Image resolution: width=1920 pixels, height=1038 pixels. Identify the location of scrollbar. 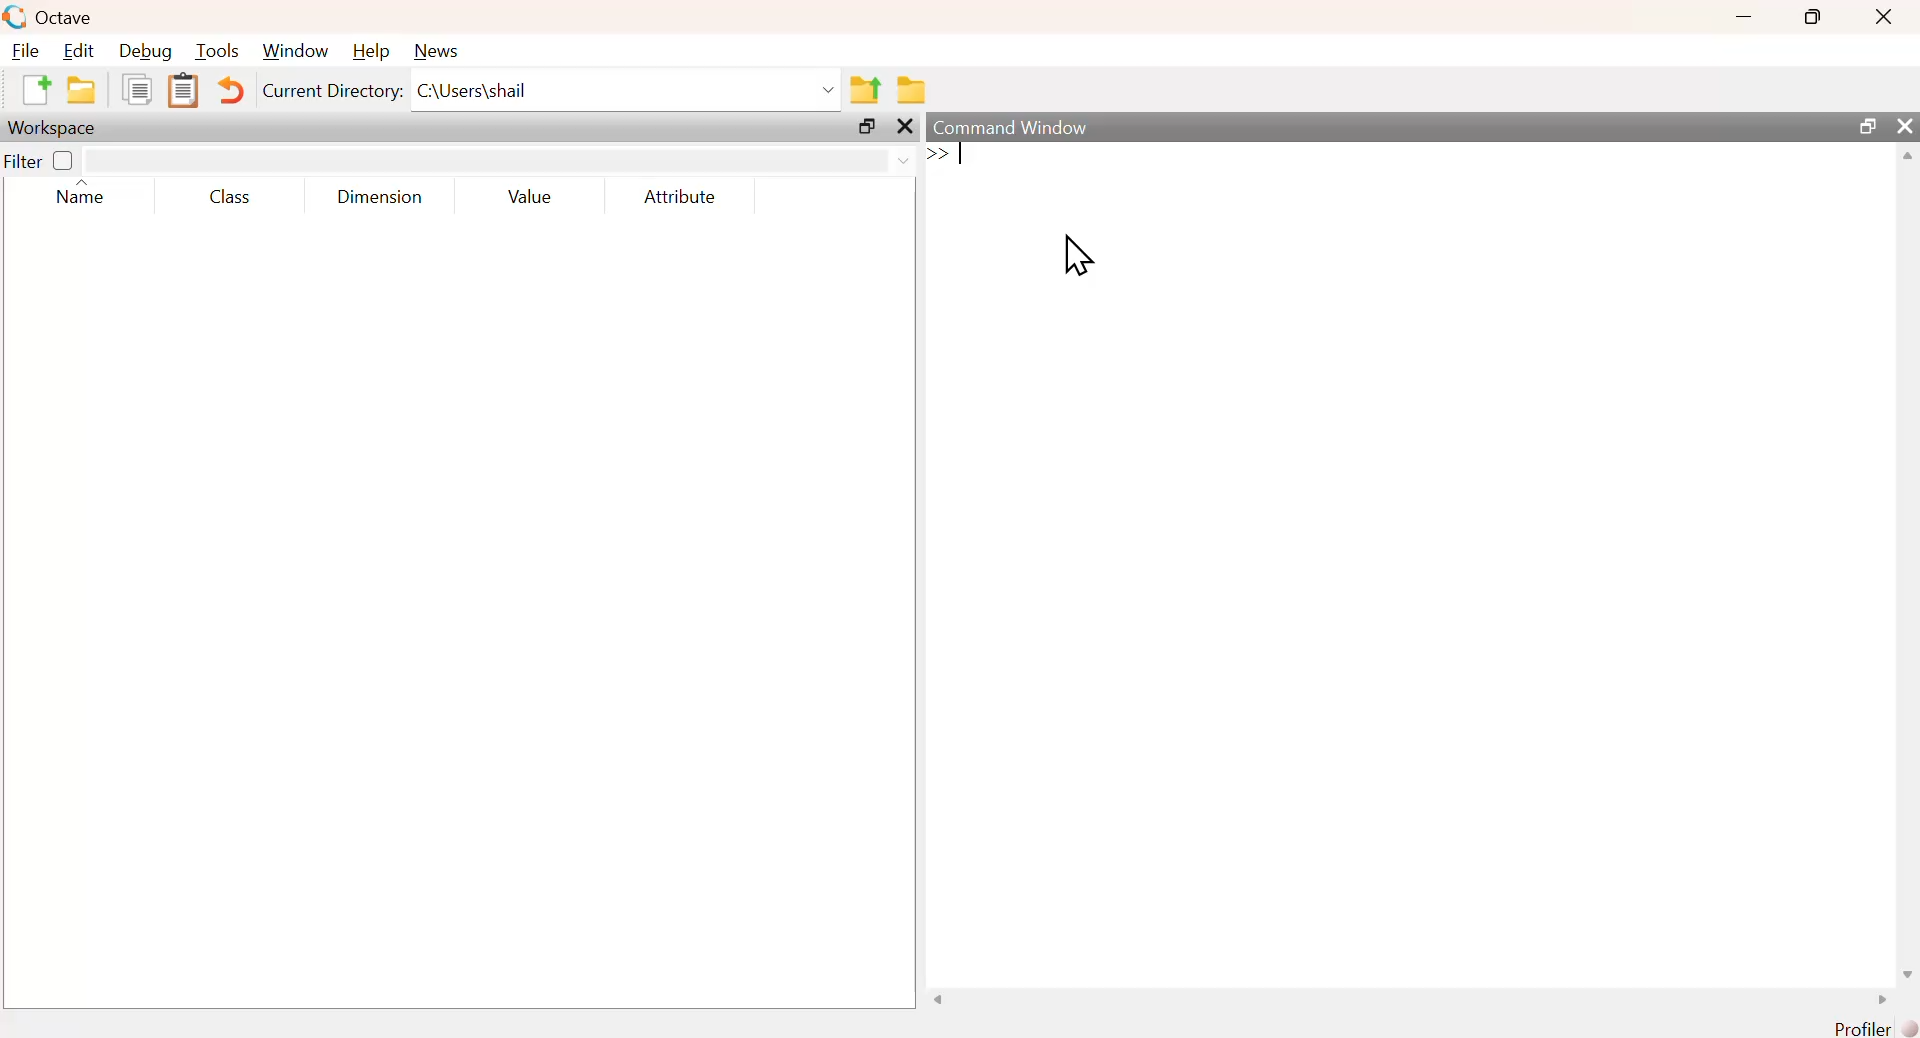
(1909, 564).